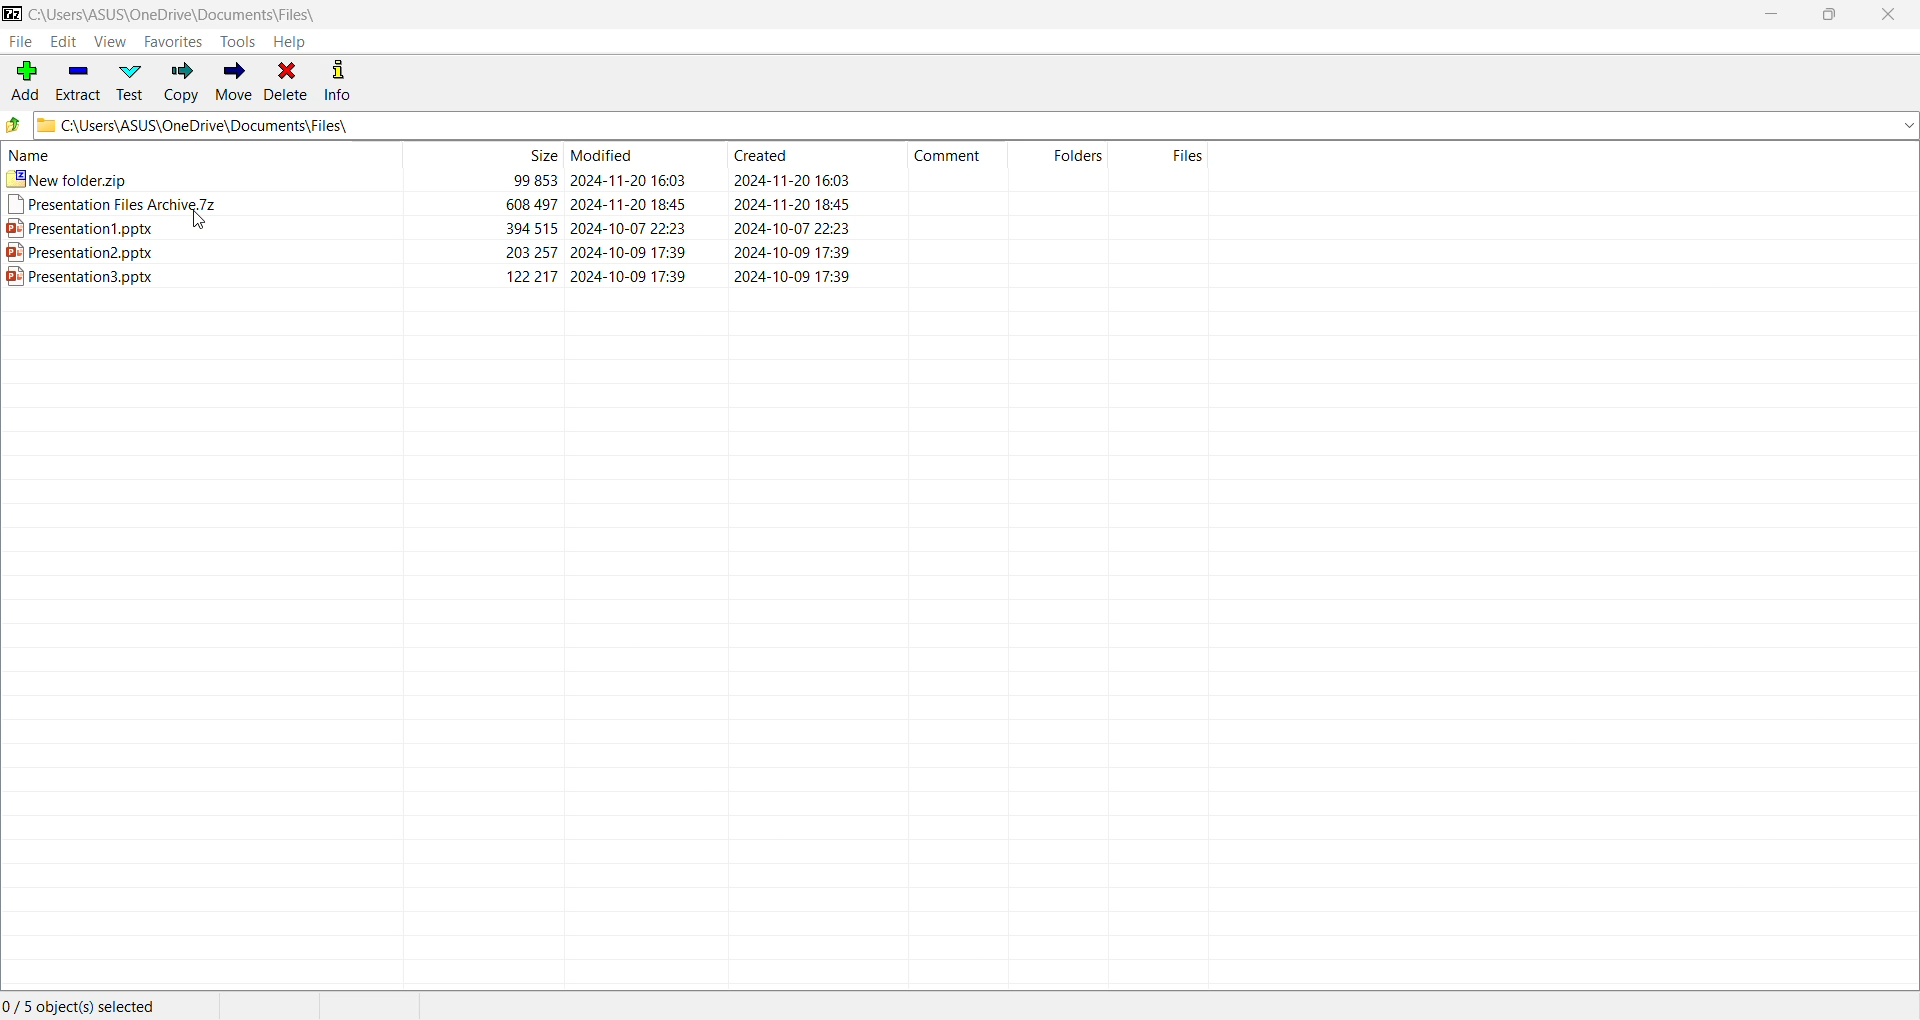  What do you see at coordinates (291, 42) in the screenshot?
I see `Help` at bounding box center [291, 42].